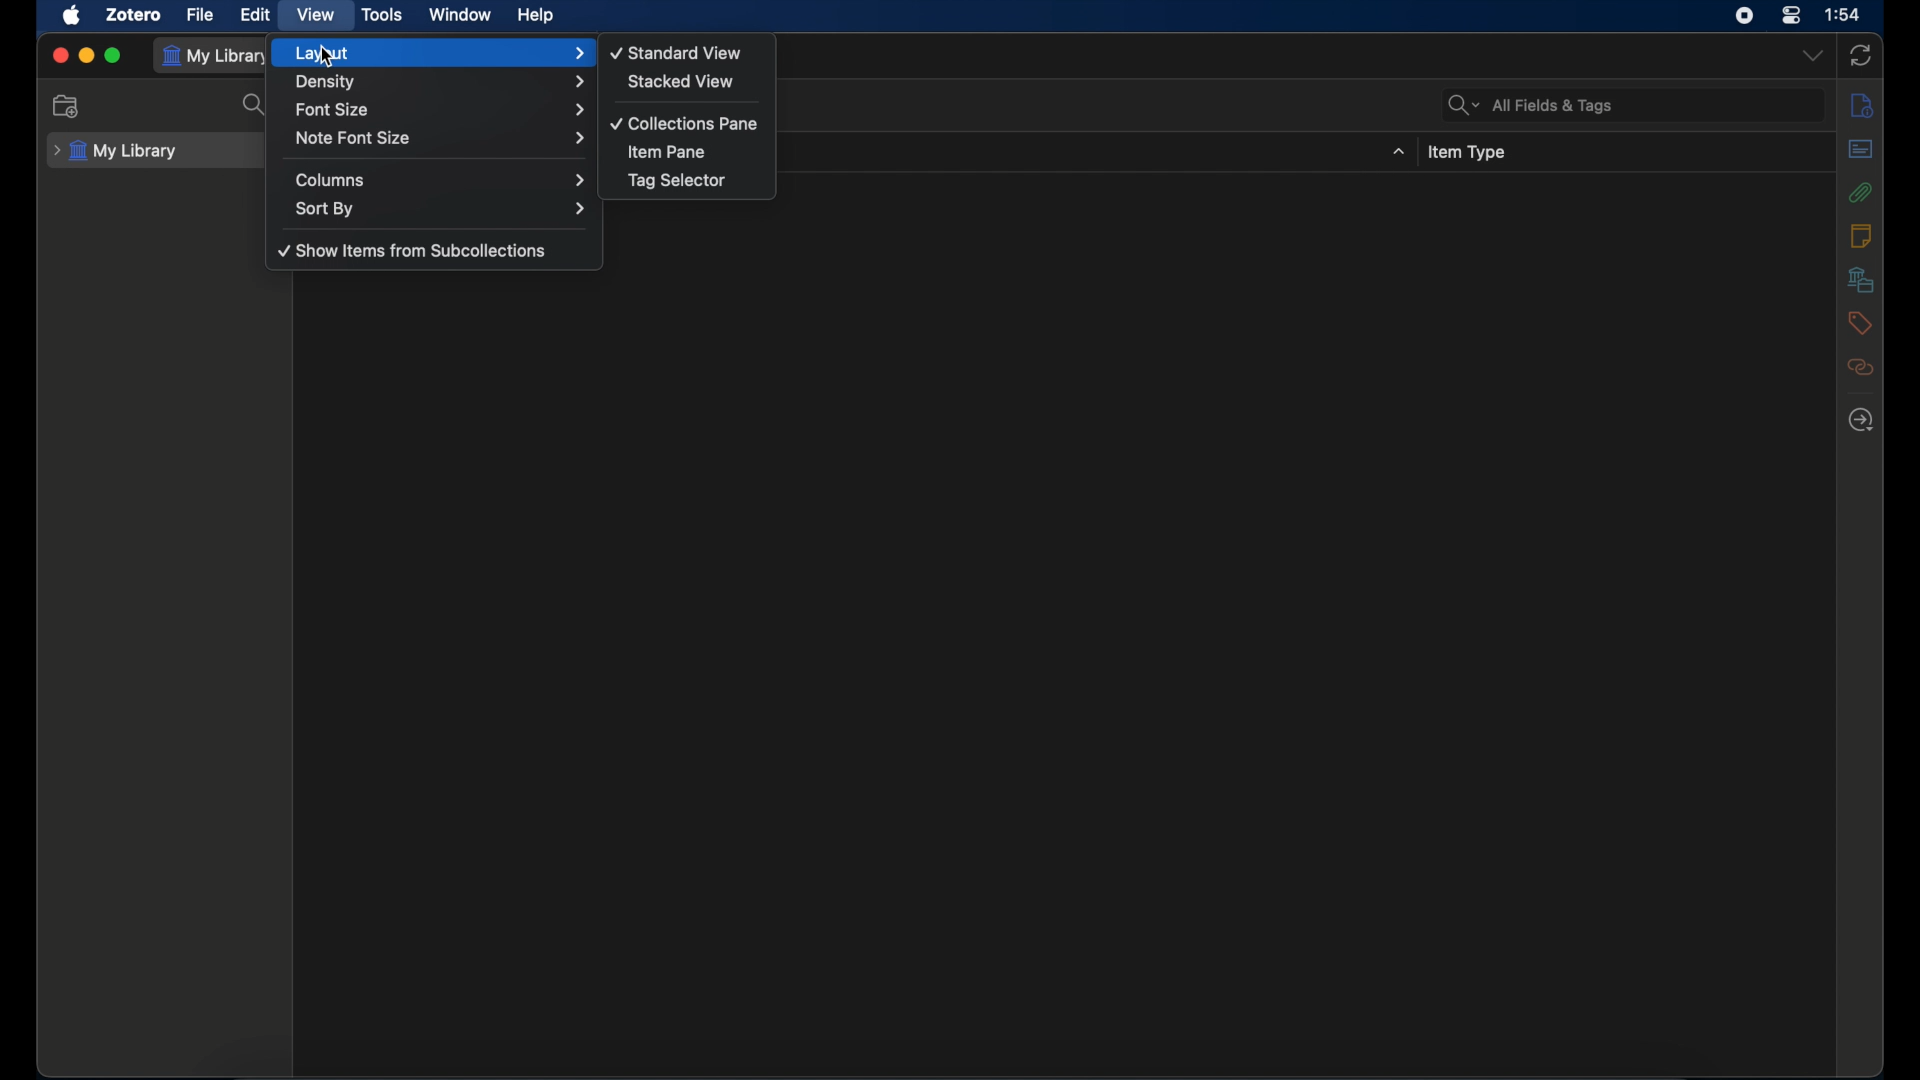  I want to click on stacked view, so click(682, 81).